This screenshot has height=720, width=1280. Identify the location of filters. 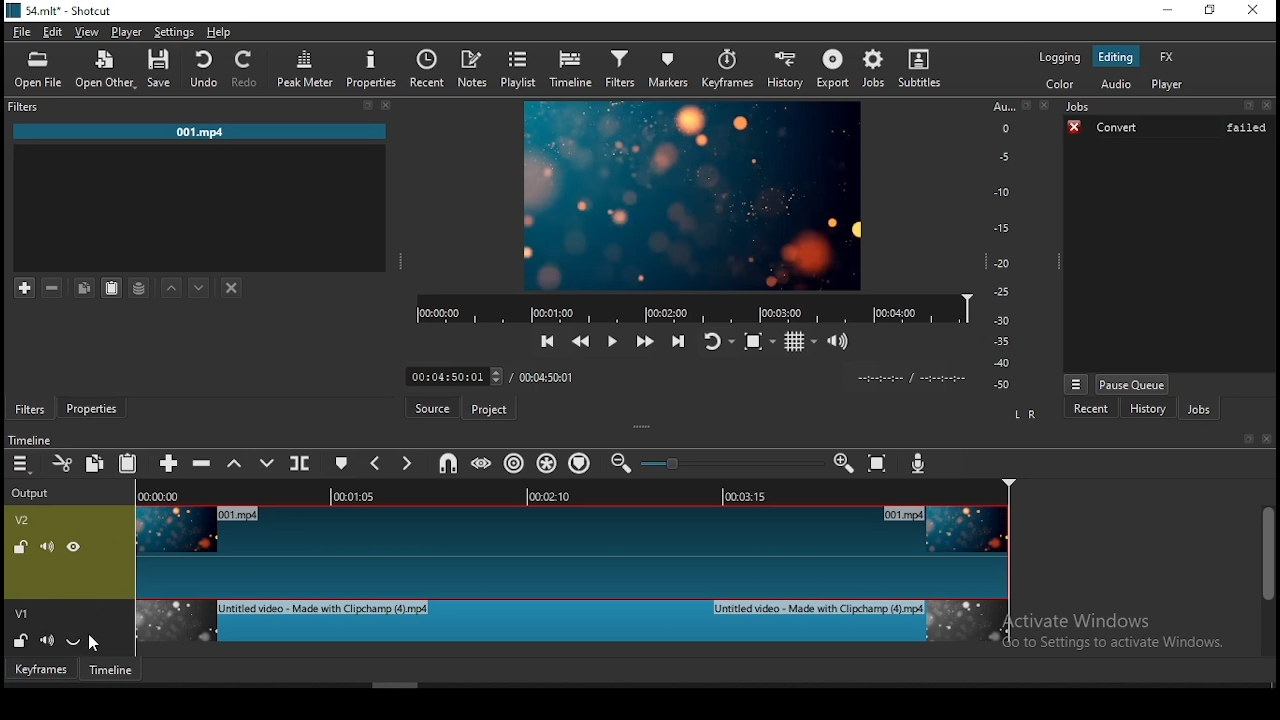
(30, 409).